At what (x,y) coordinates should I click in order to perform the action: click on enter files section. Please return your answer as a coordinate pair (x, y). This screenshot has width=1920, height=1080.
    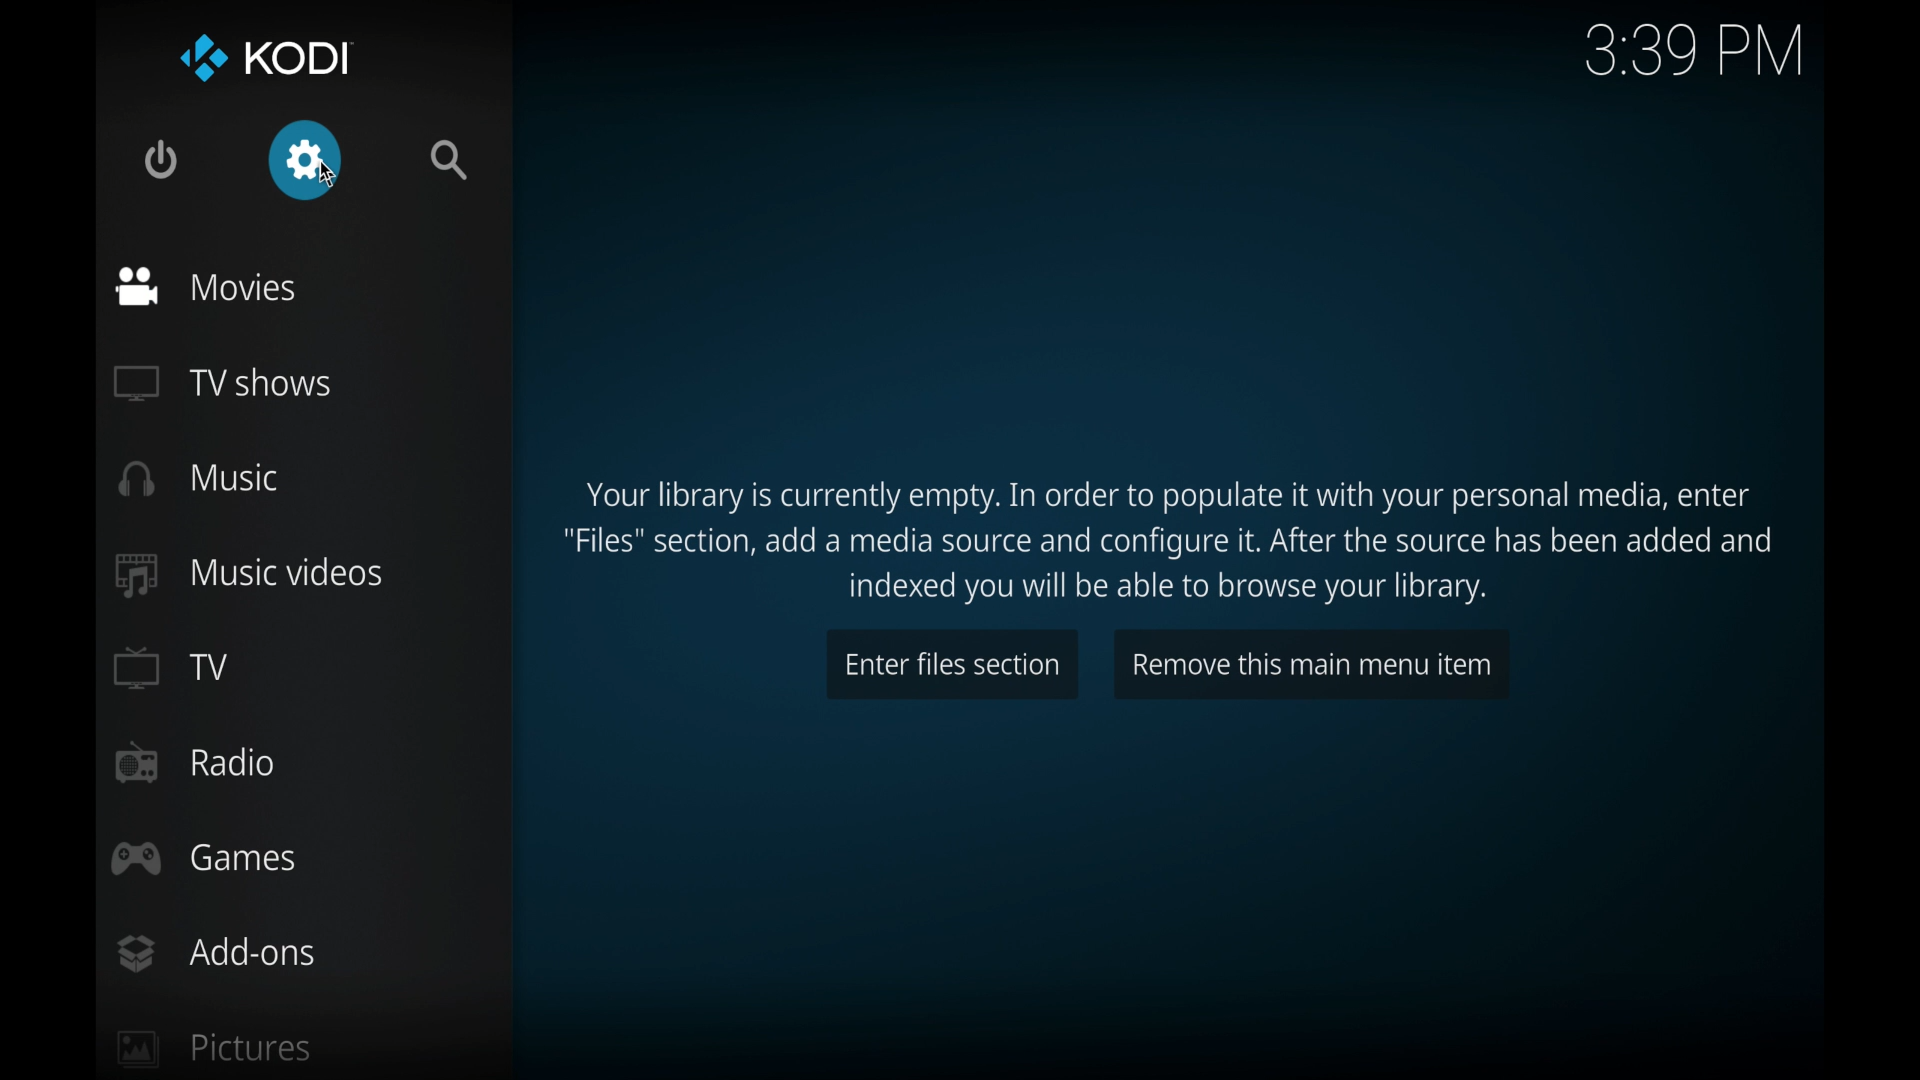
    Looking at the image, I should click on (950, 664).